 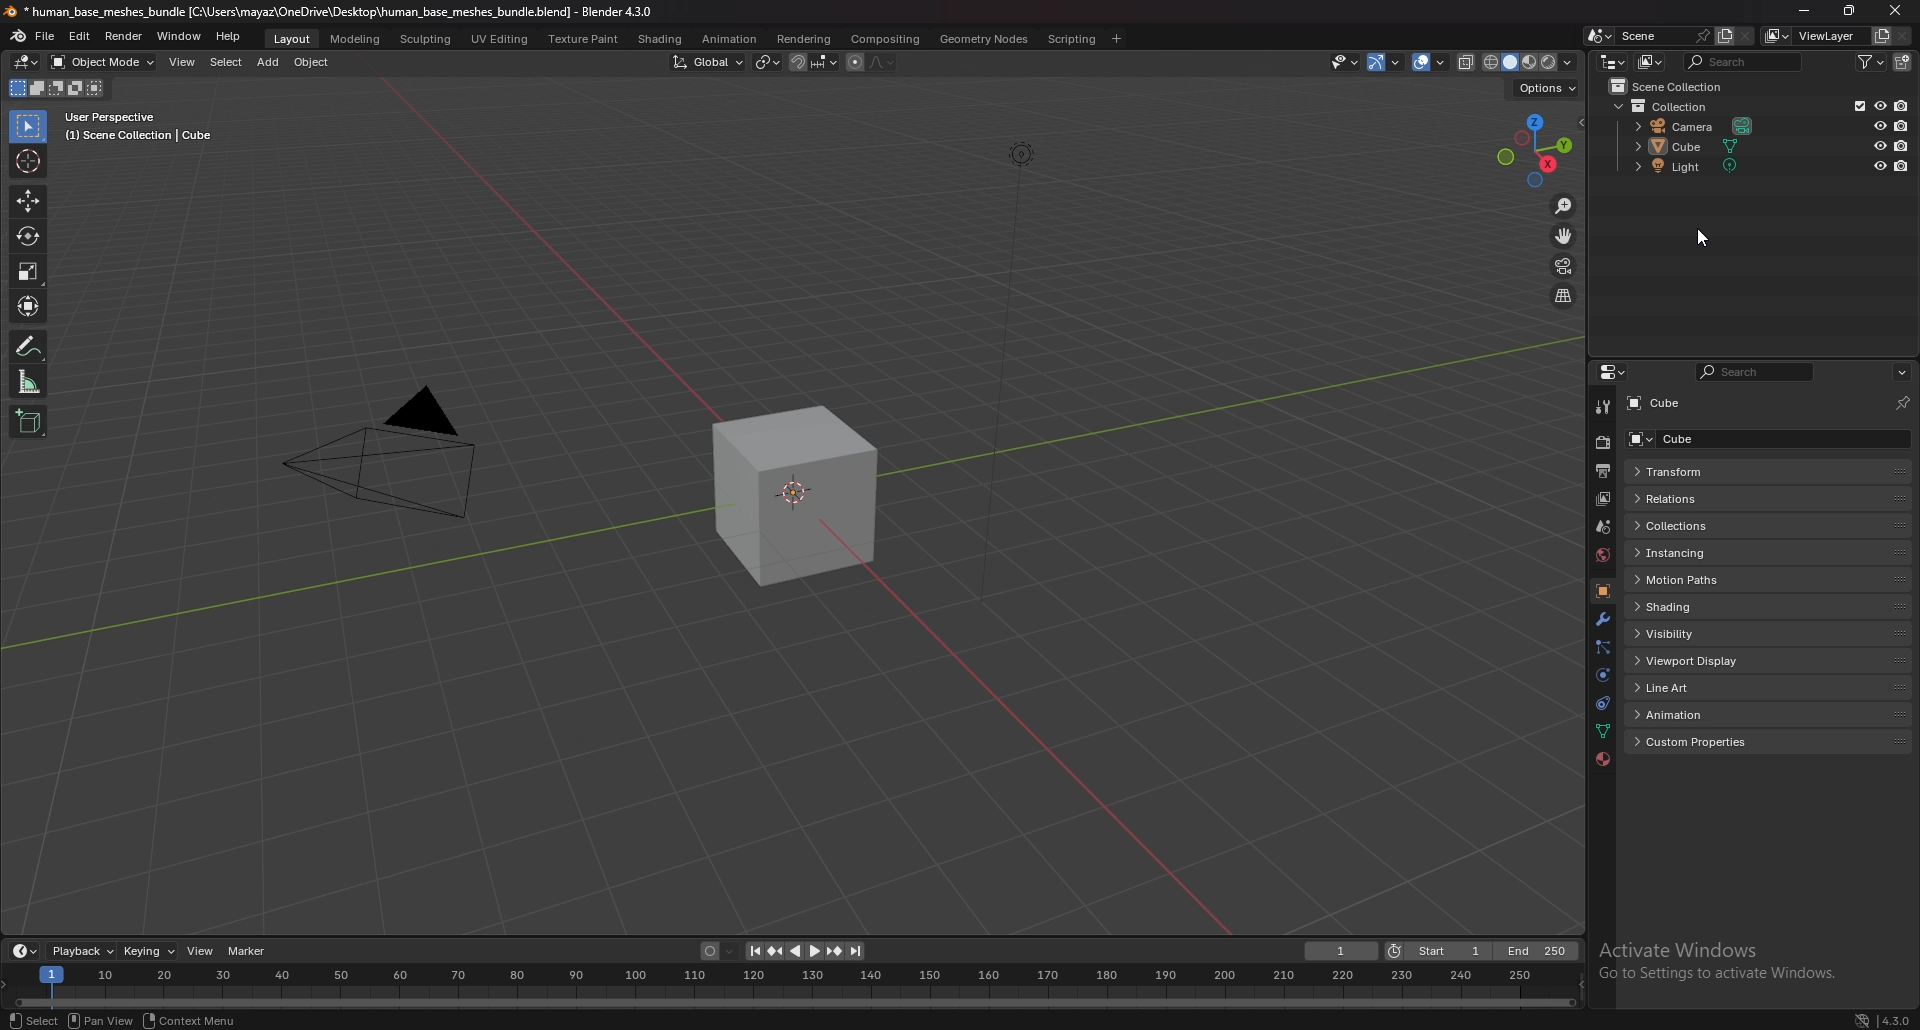 What do you see at coordinates (1699, 552) in the screenshot?
I see `instancing` at bounding box center [1699, 552].